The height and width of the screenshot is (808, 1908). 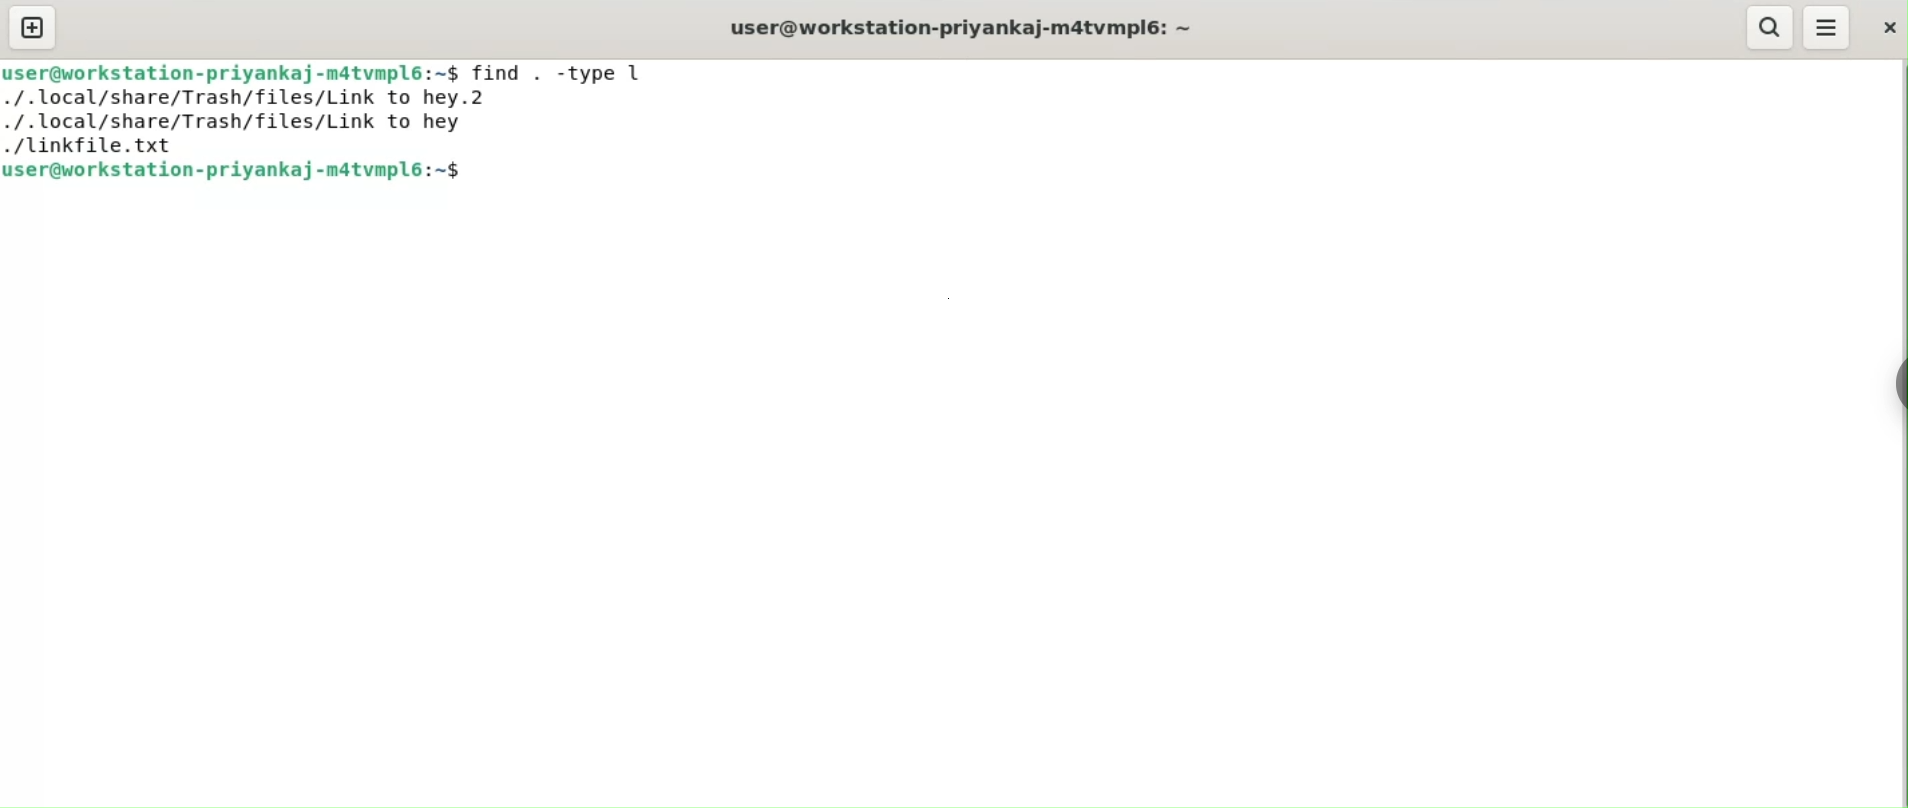 I want to click on menu, so click(x=1829, y=27).